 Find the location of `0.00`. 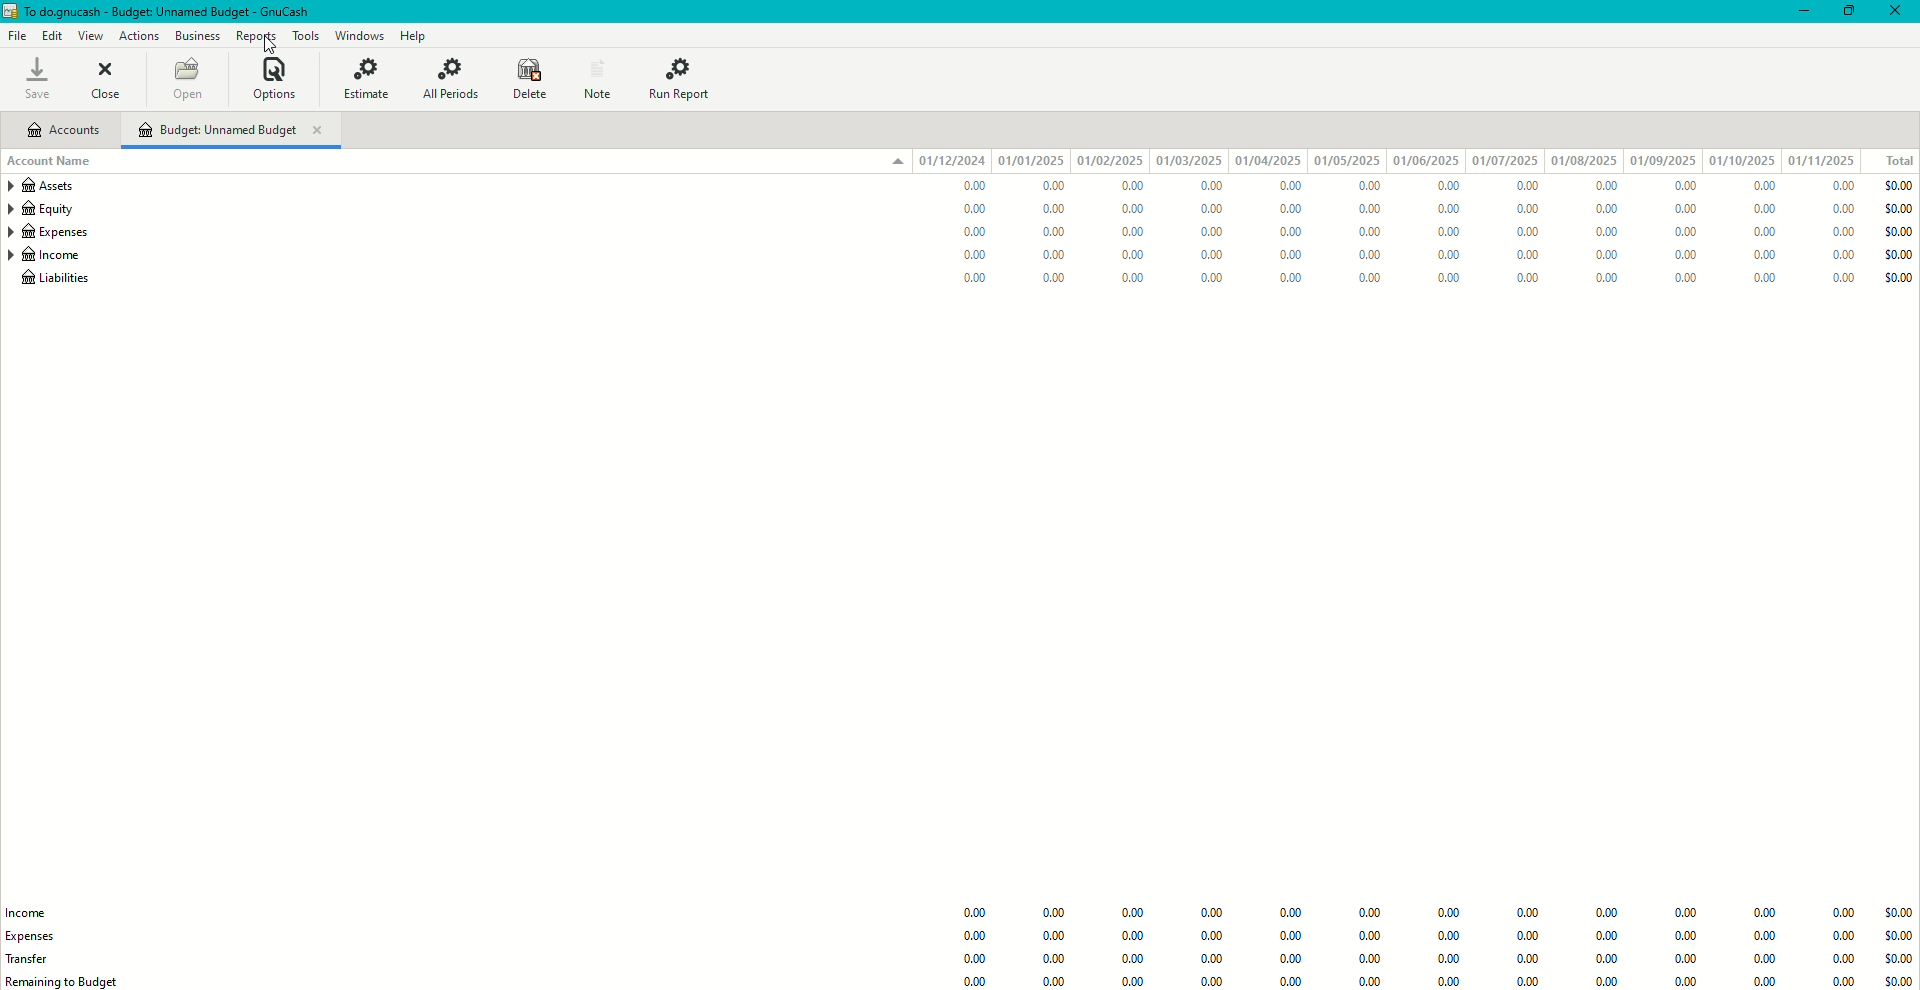

0.00 is located at coordinates (1216, 981).